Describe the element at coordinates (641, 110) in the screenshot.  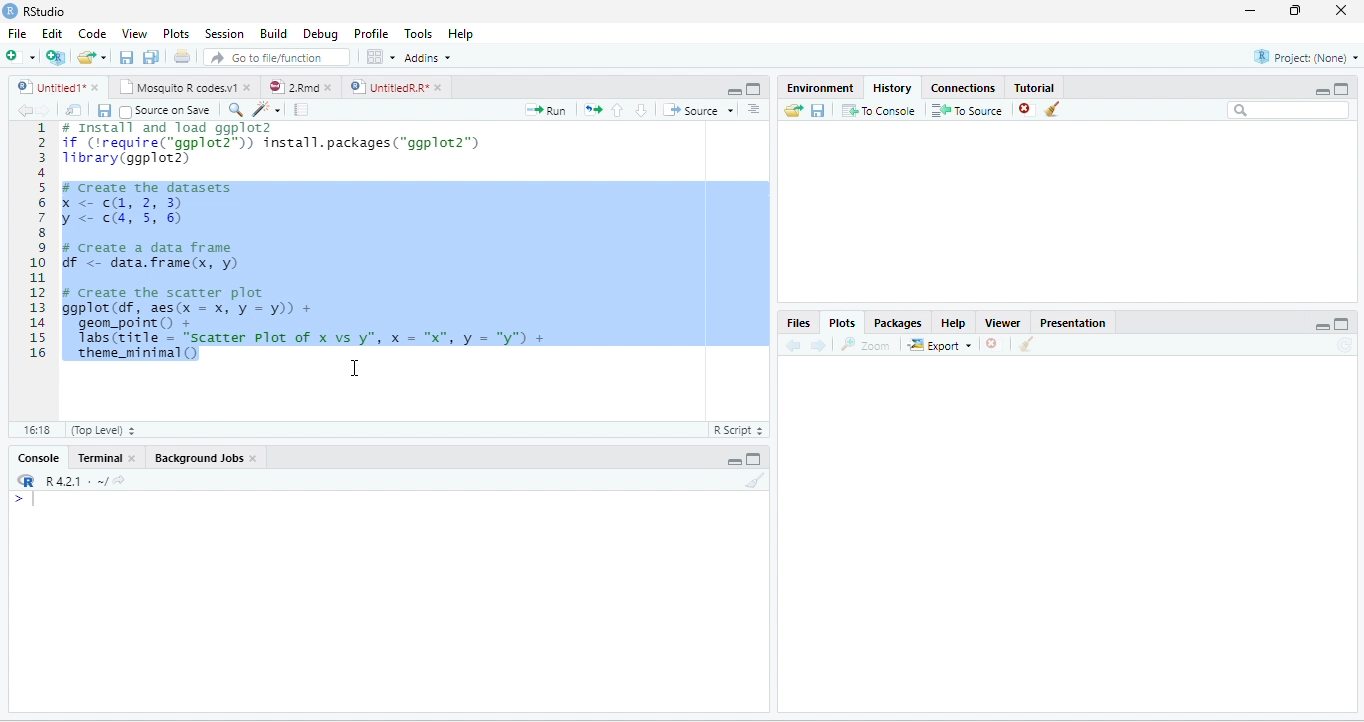
I see `Go to next section/chunk` at that location.